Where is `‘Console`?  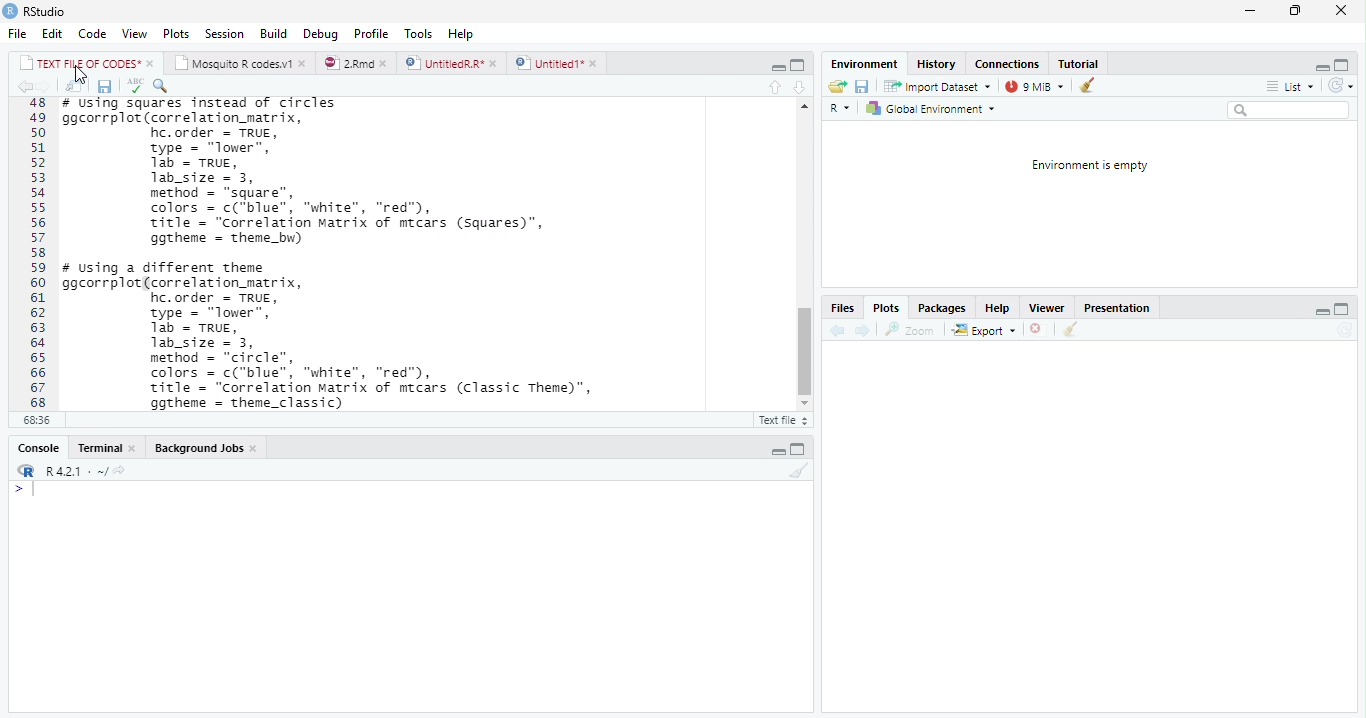 ‘Console is located at coordinates (33, 450).